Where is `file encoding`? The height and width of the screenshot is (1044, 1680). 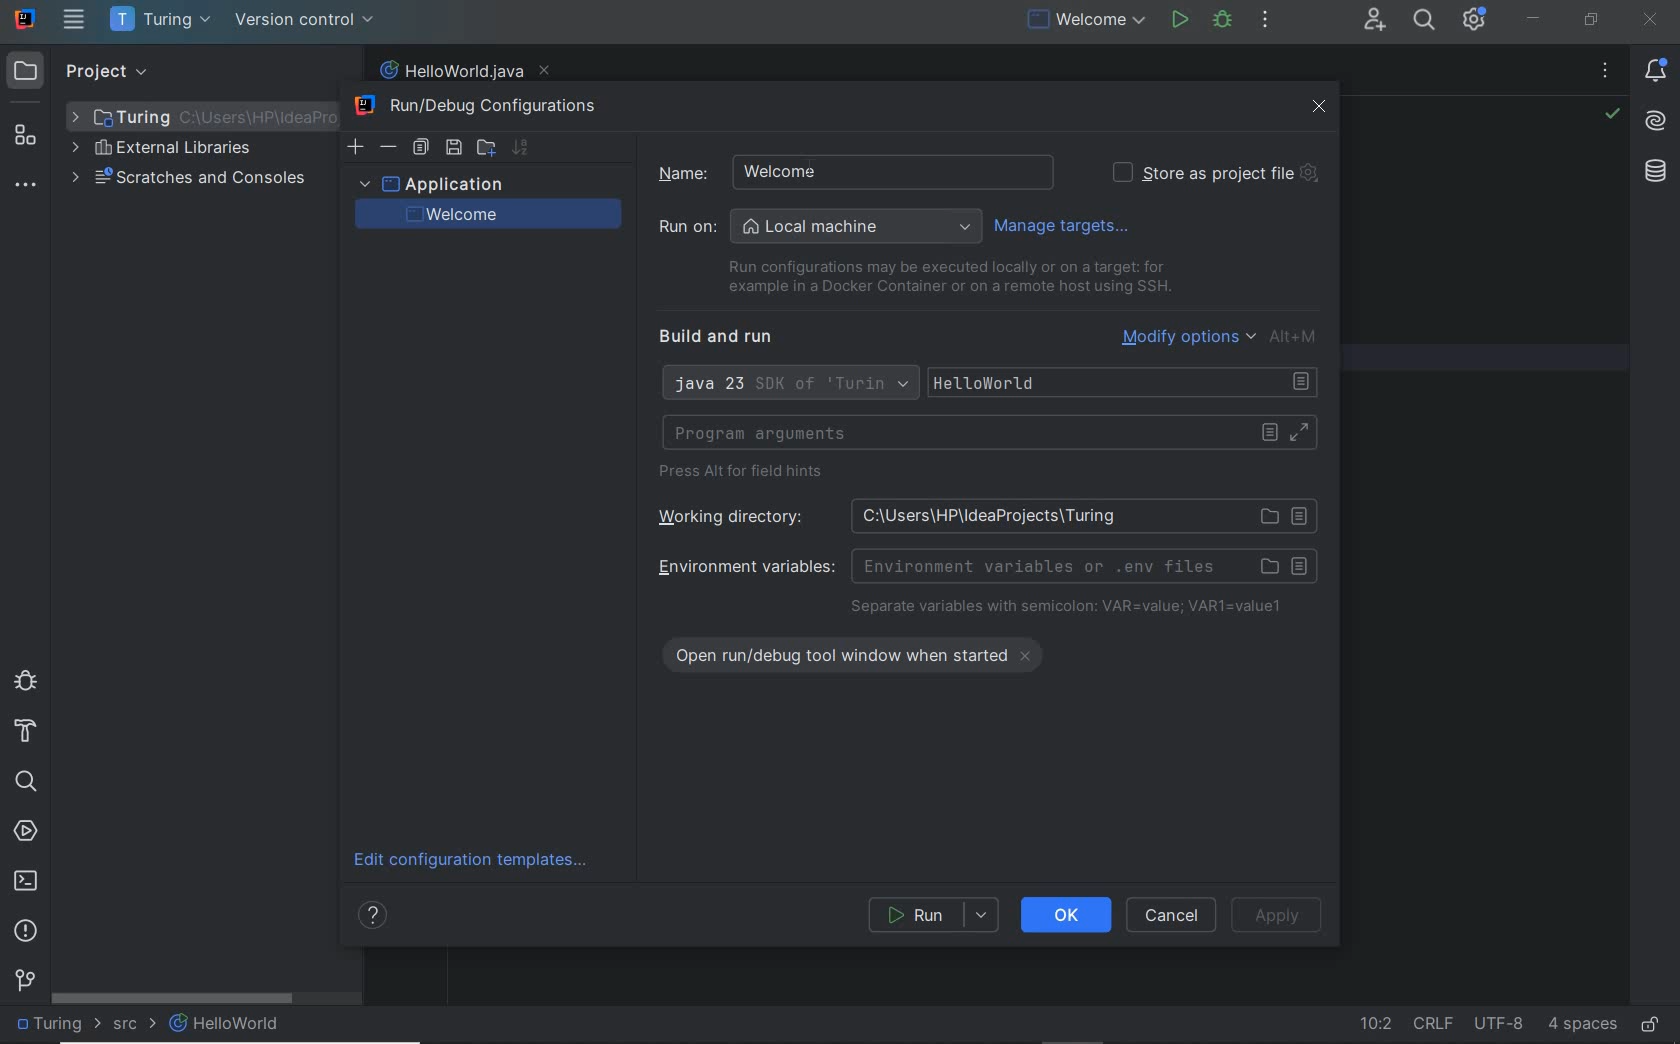
file encoding is located at coordinates (1500, 1023).